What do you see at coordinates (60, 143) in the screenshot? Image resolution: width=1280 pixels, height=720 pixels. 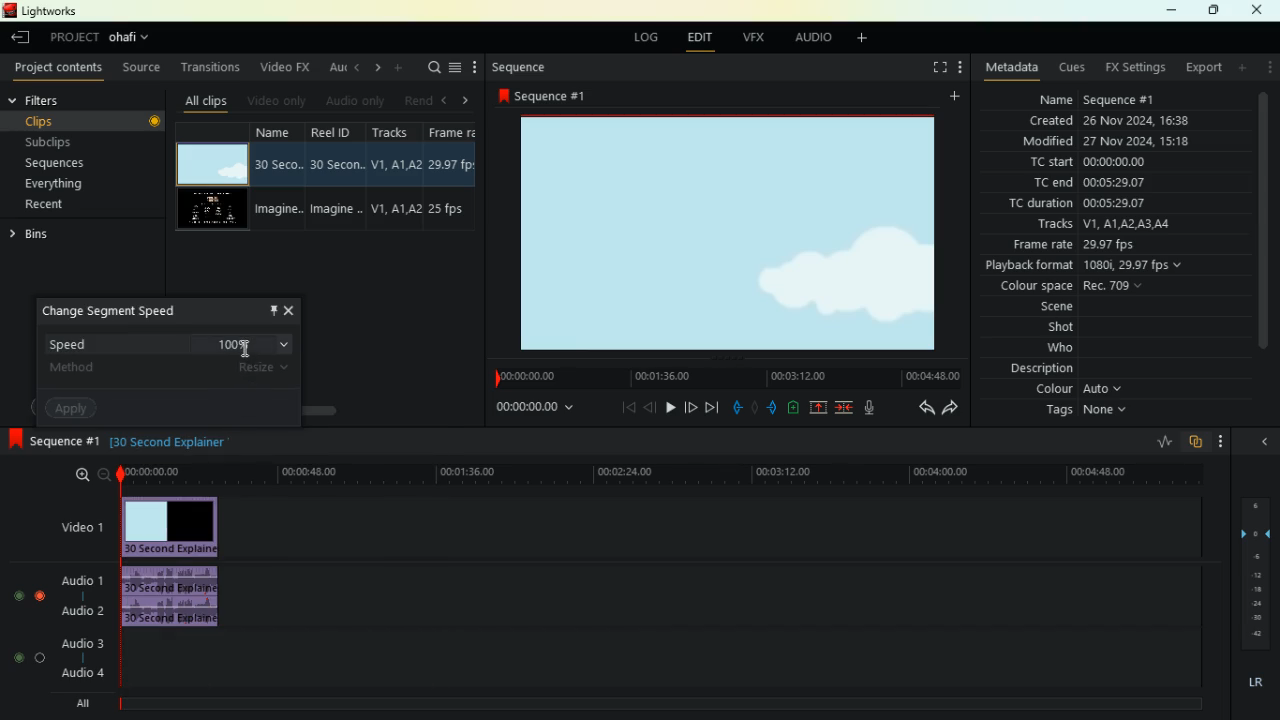 I see `subclips` at bounding box center [60, 143].